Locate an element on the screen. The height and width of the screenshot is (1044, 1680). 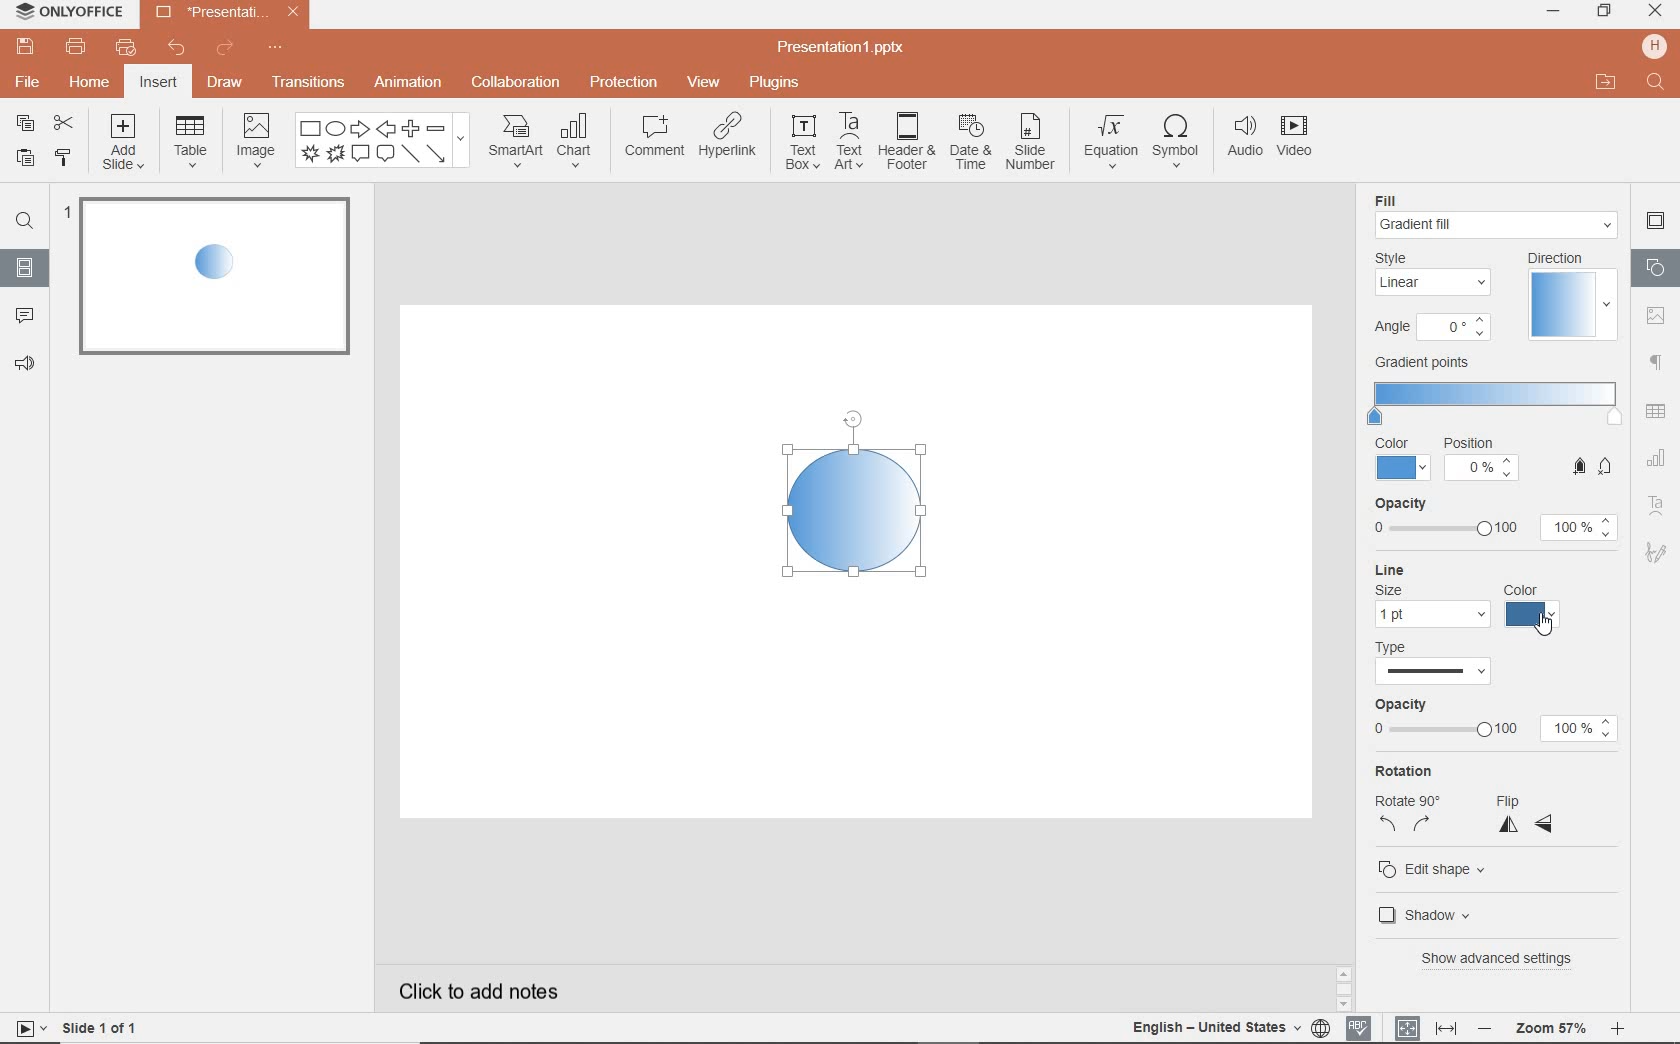
slides is located at coordinates (25, 271).